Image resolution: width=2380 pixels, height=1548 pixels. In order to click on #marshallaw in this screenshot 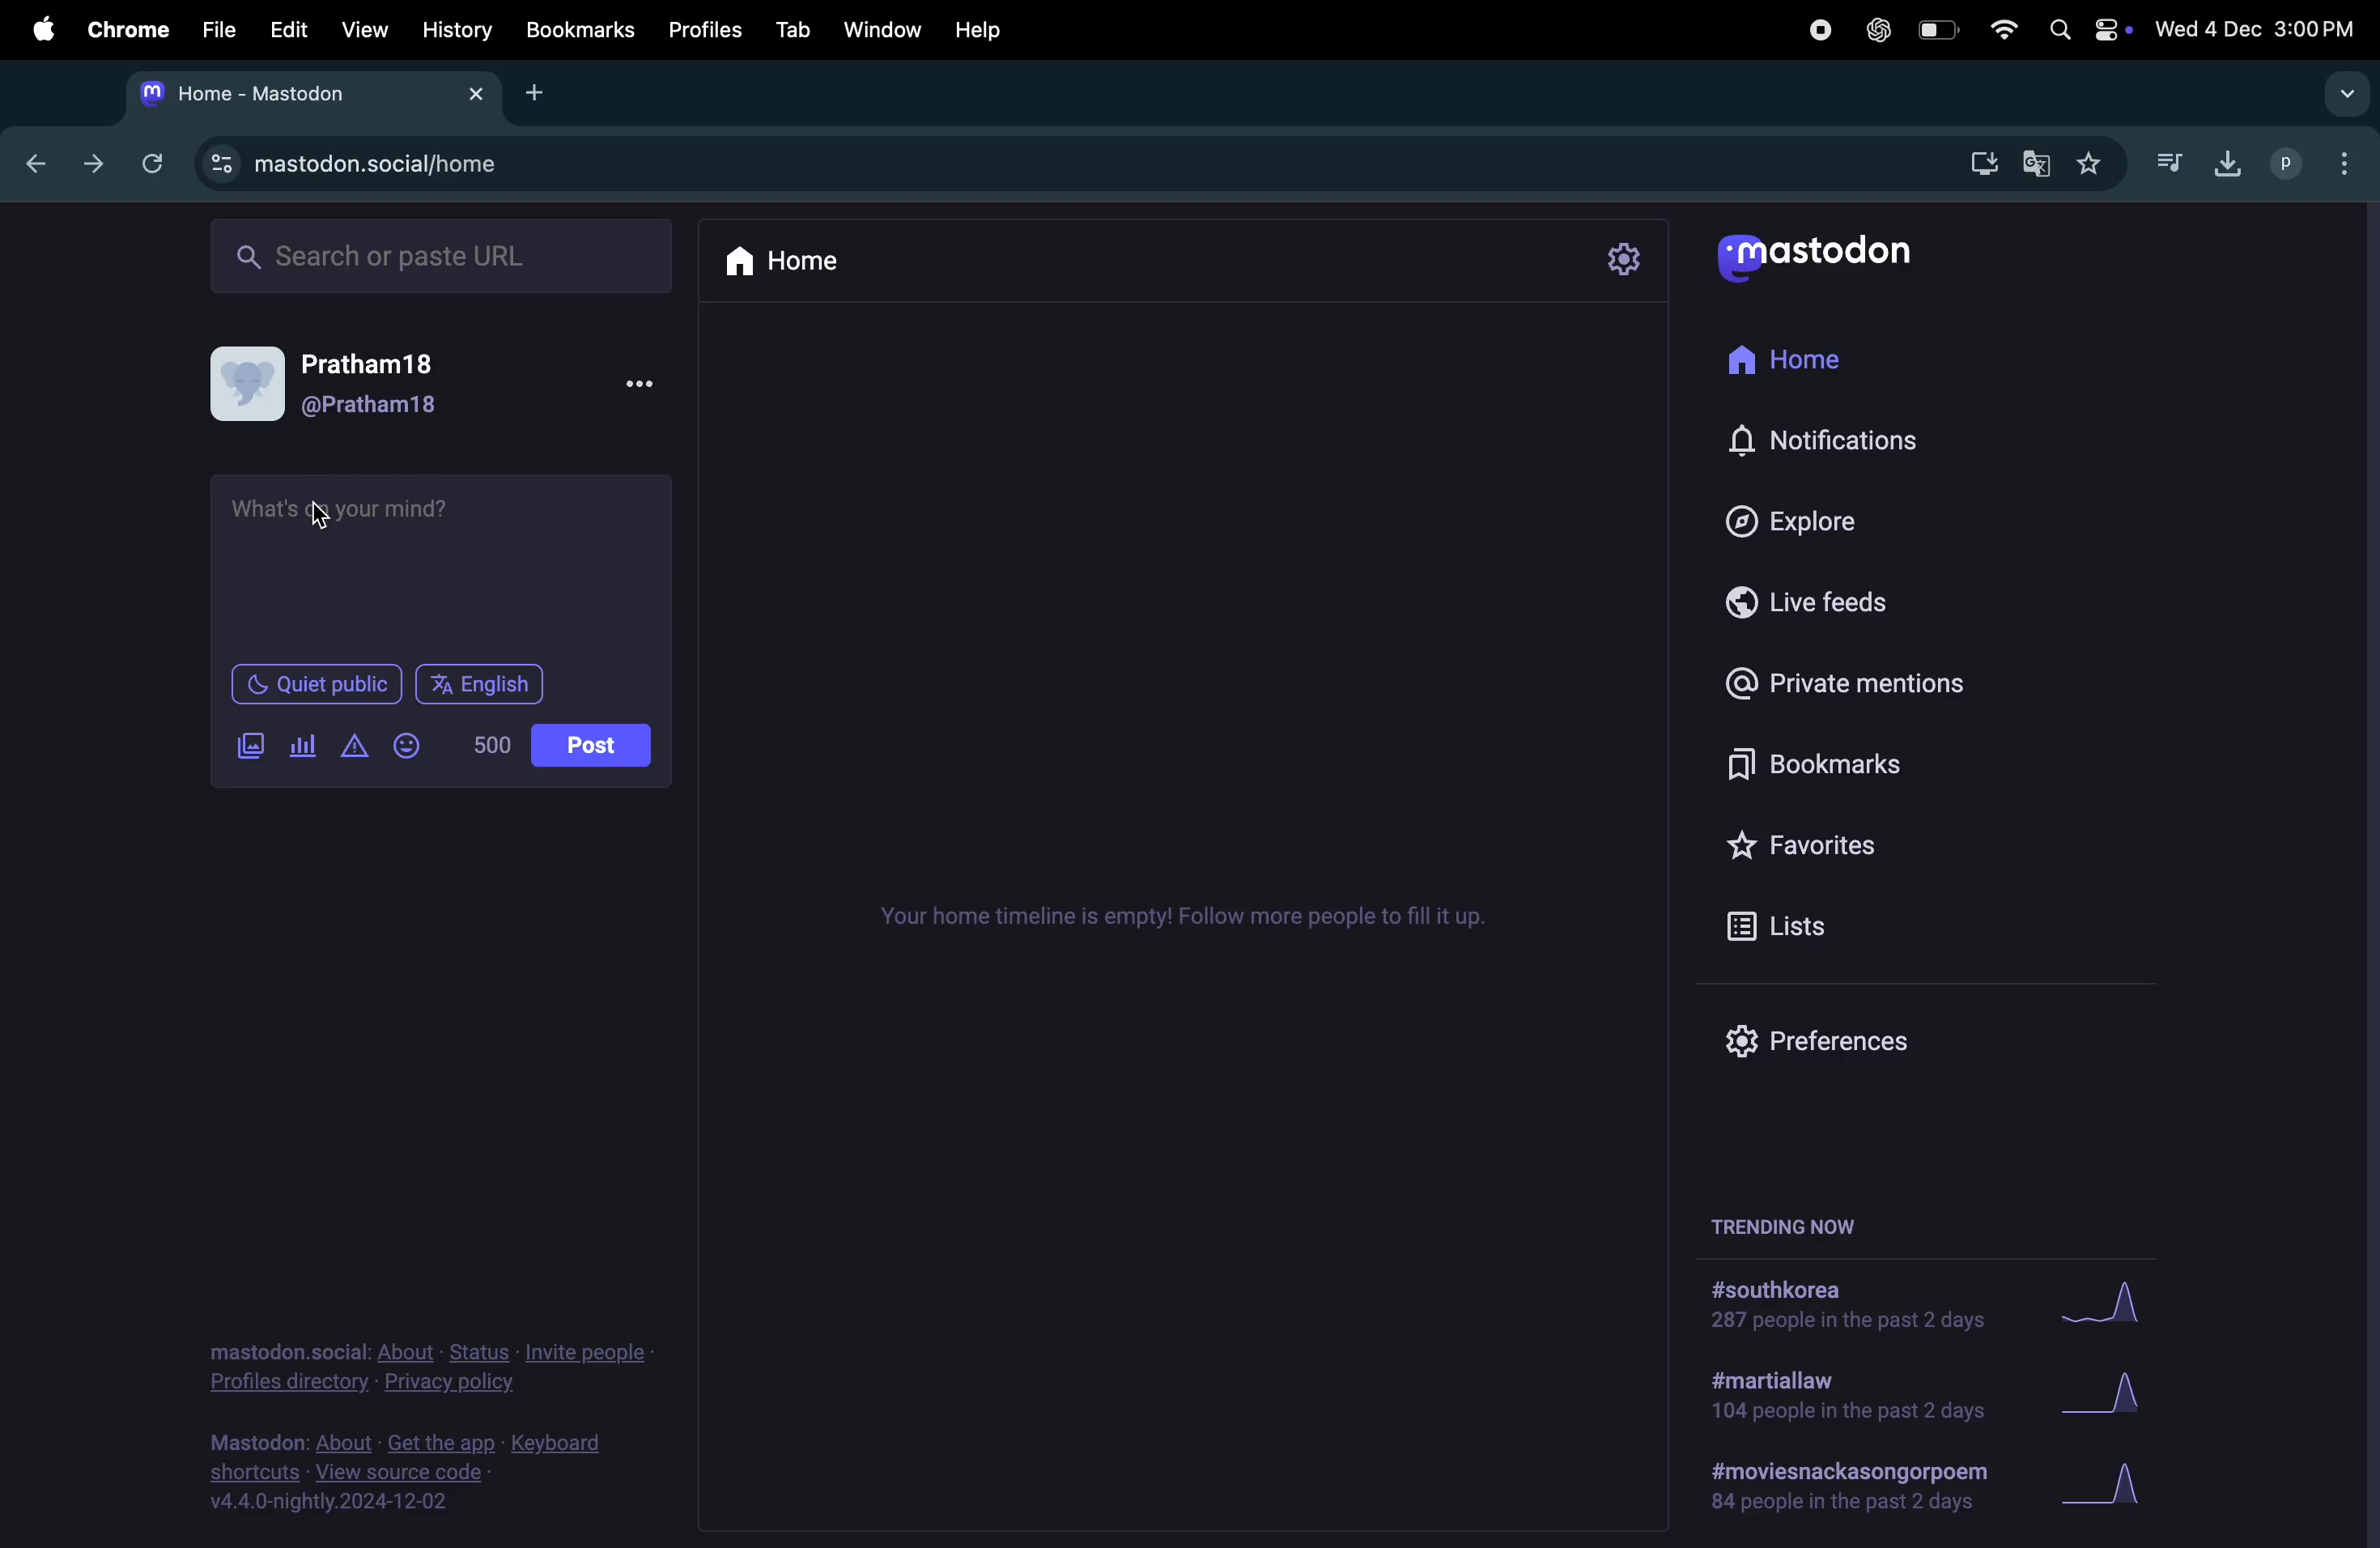, I will do `click(1848, 1397)`.